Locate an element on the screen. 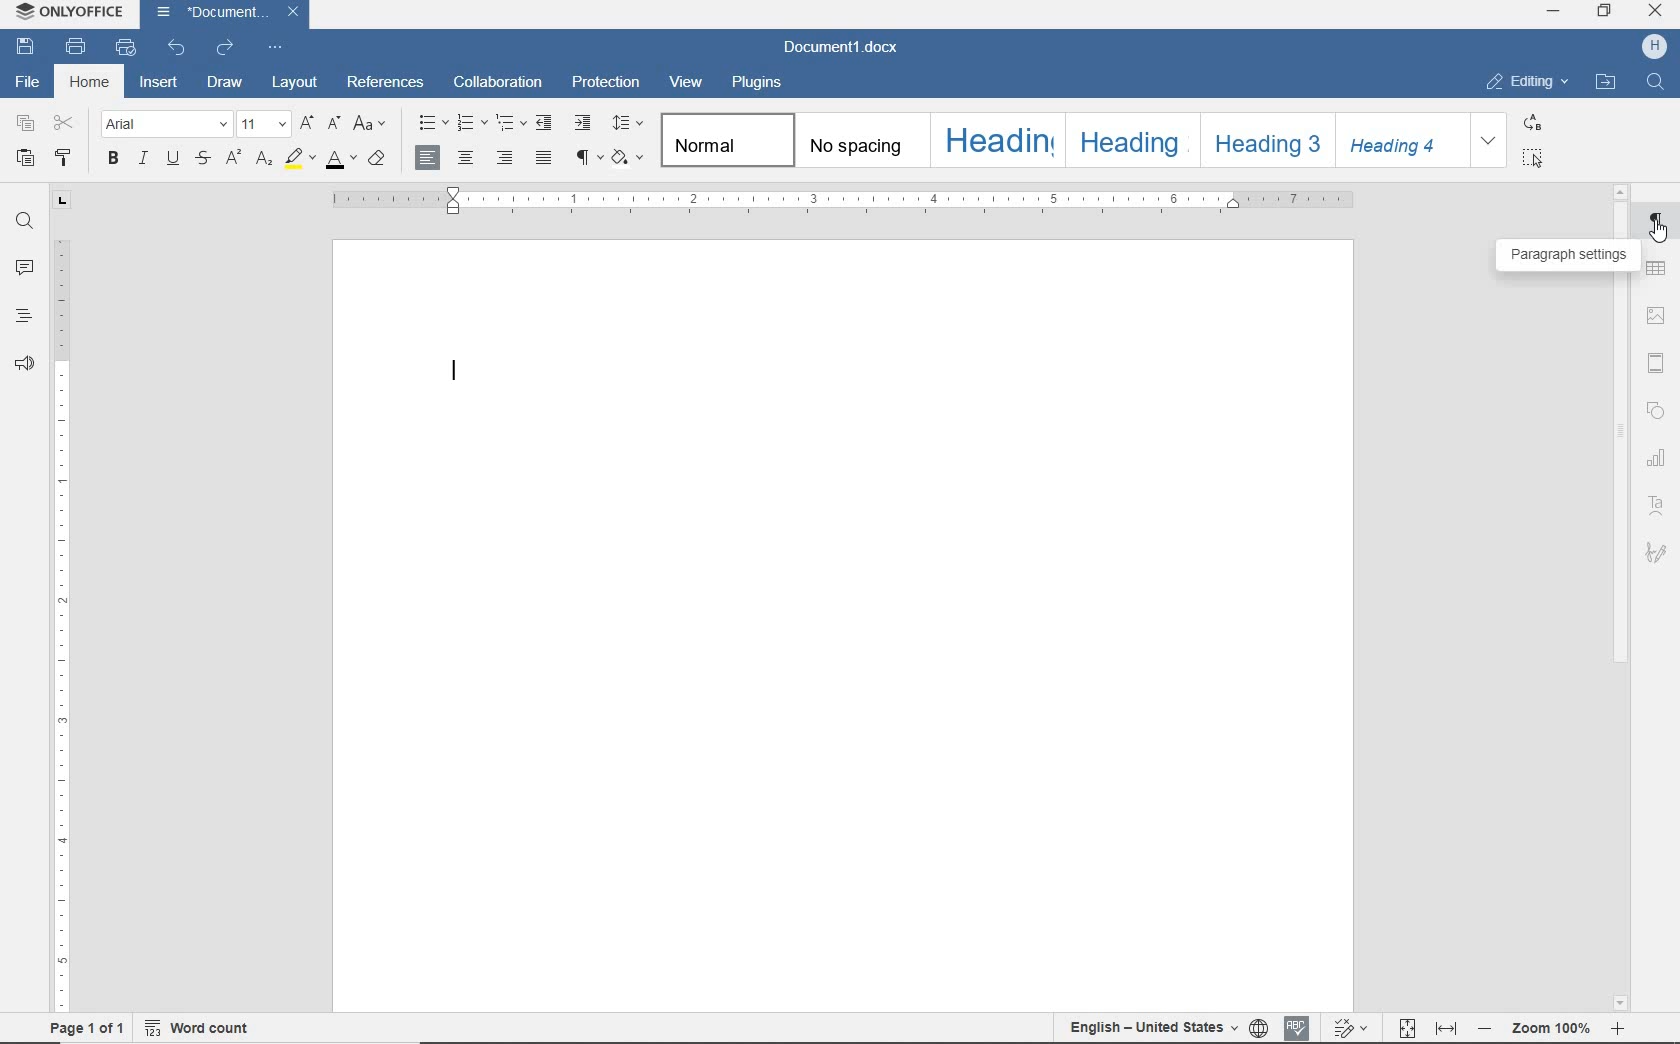  paragraph settings is located at coordinates (1656, 225).